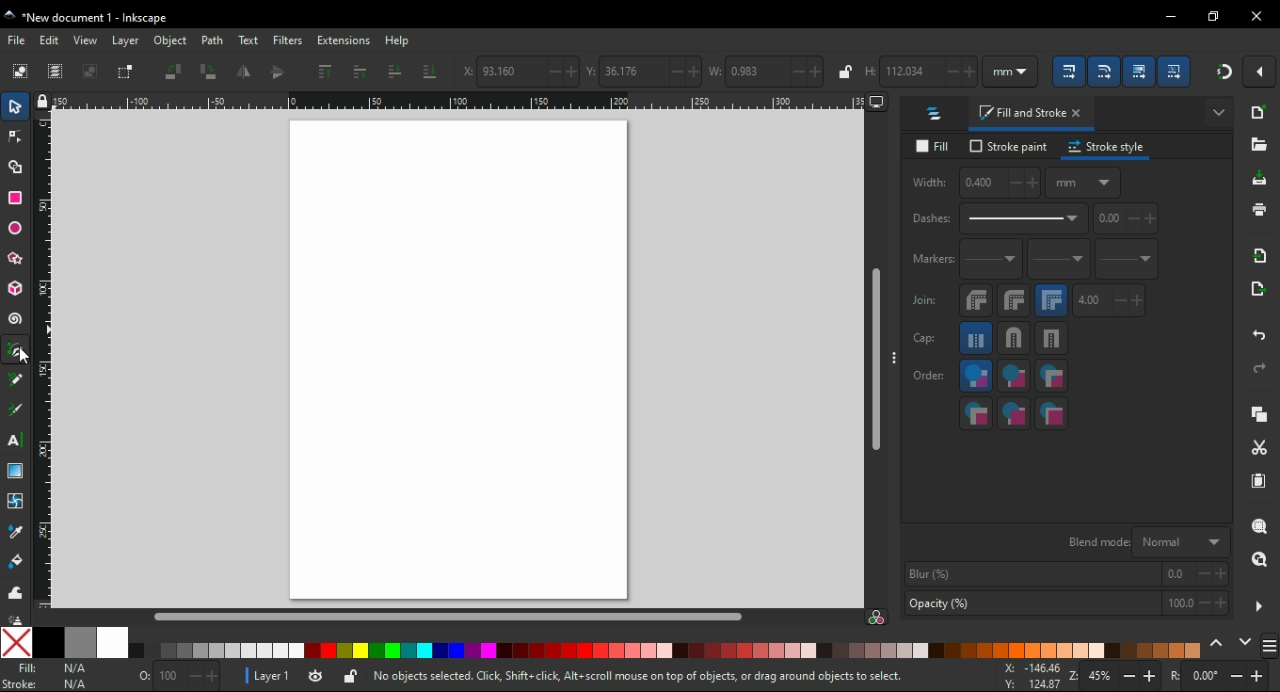 The height and width of the screenshot is (692, 1280). I want to click on snap on/off, so click(1224, 70).